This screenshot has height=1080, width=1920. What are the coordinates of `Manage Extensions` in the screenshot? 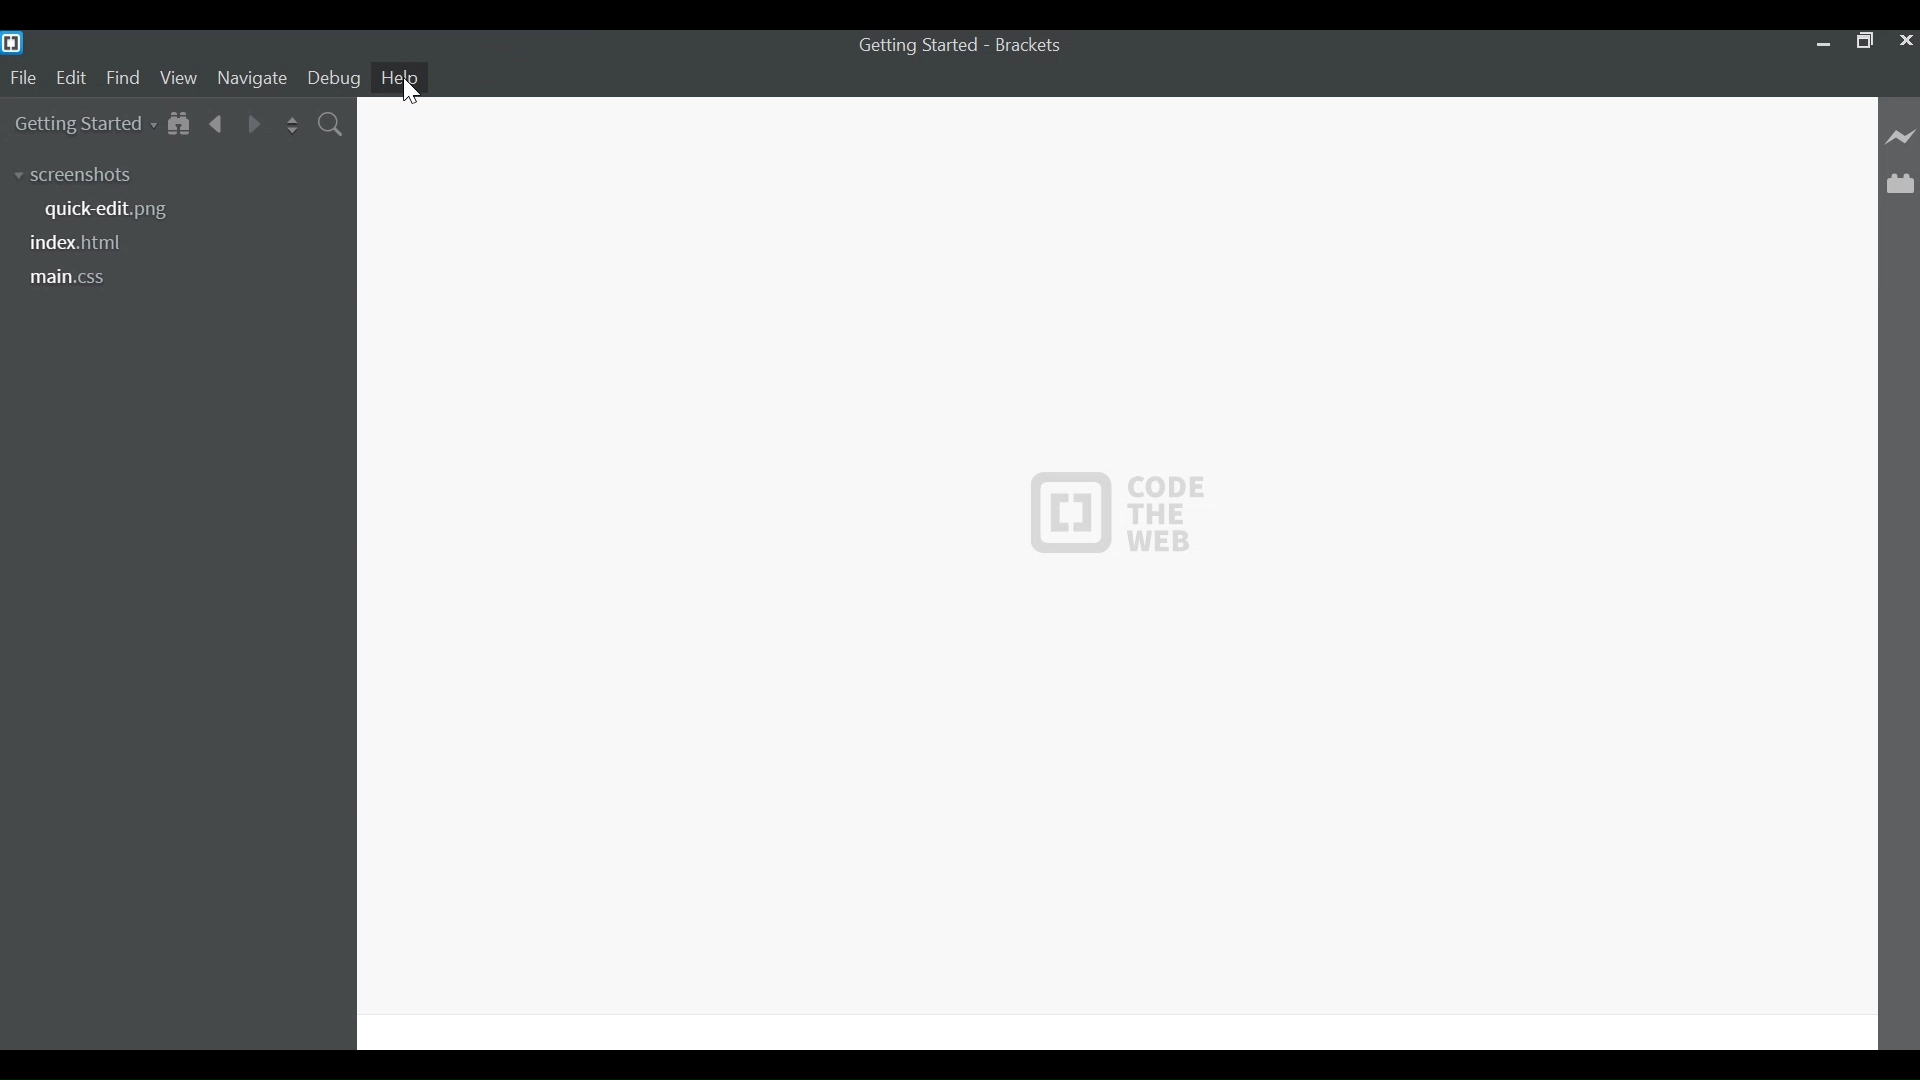 It's located at (1903, 182).